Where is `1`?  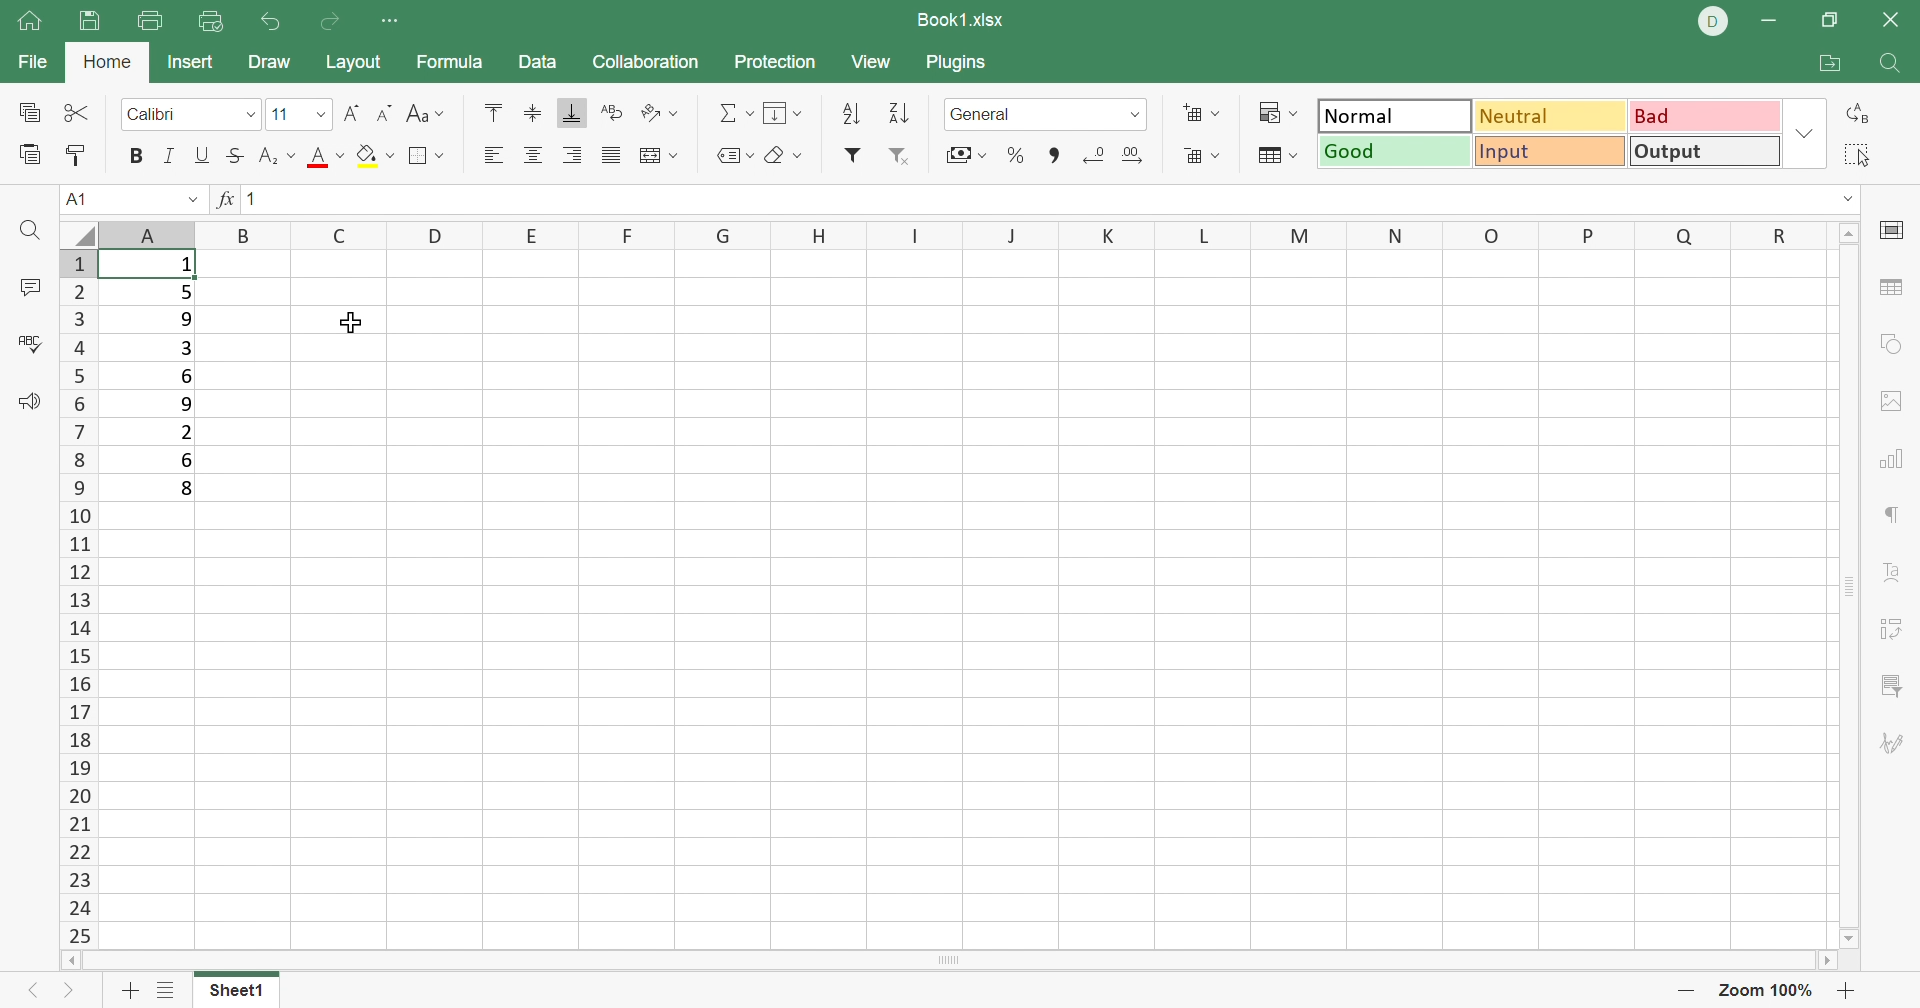
1 is located at coordinates (257, 197).